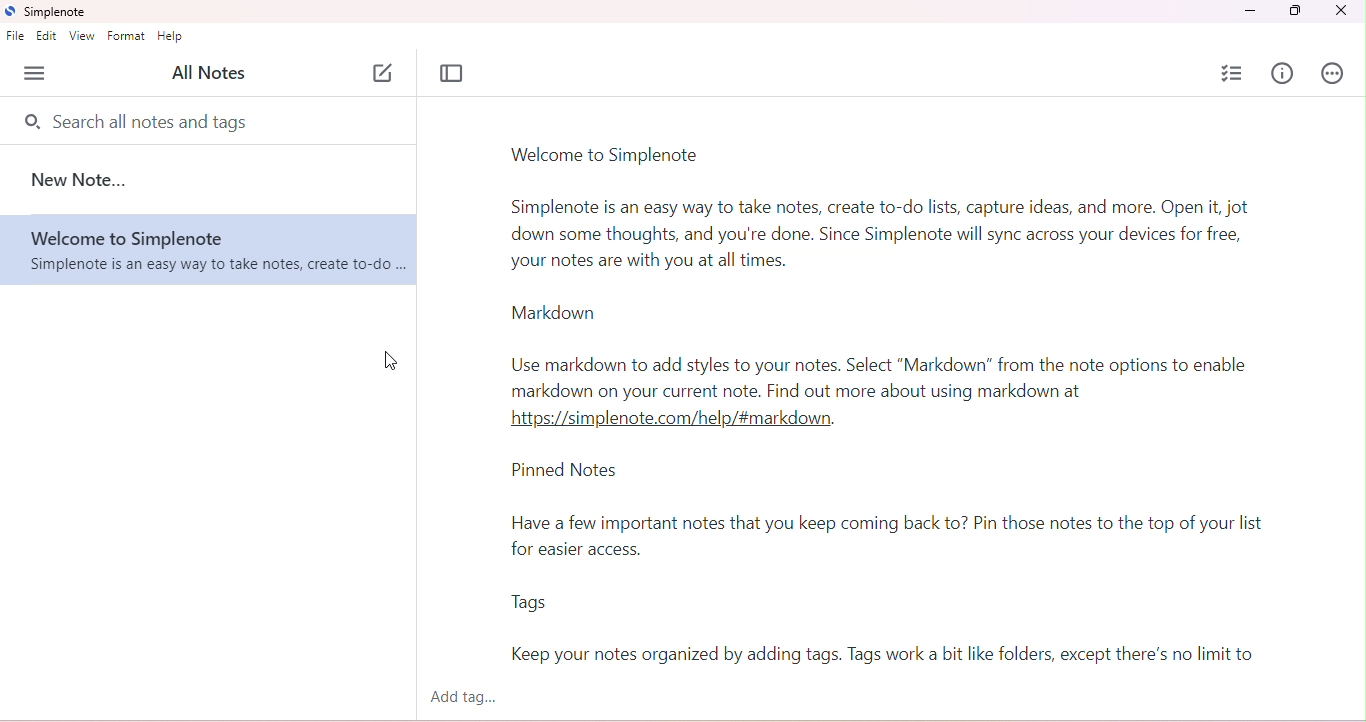 The image size is (1366, 722). What do you see at coordinates (83, 36) in the screenshot?
I see `view` at bounding box center [83, 36].